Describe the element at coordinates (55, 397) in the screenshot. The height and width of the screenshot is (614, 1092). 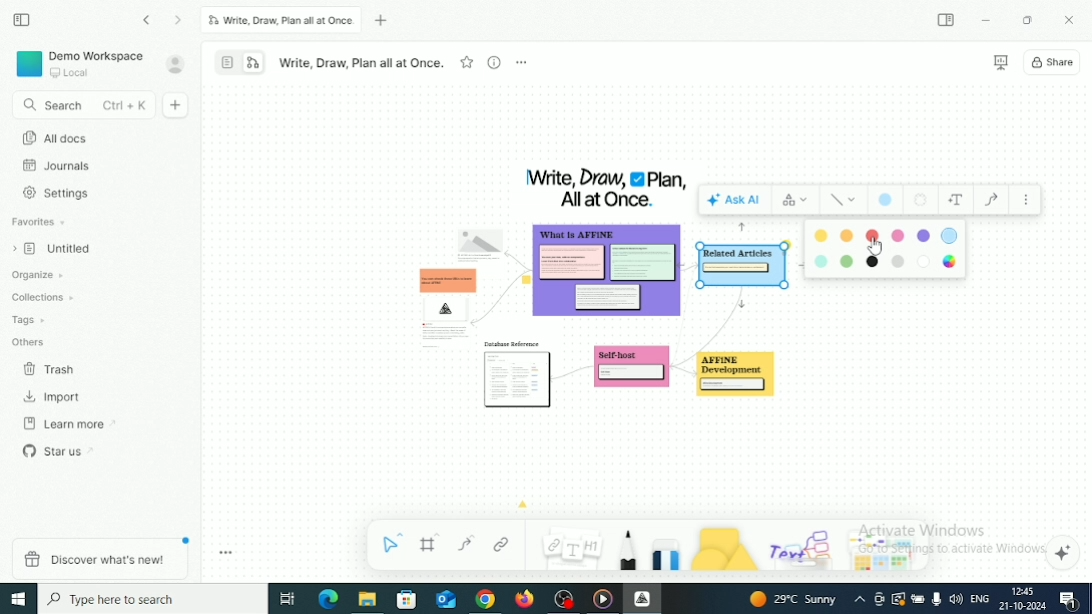
I see `Import` at that location.